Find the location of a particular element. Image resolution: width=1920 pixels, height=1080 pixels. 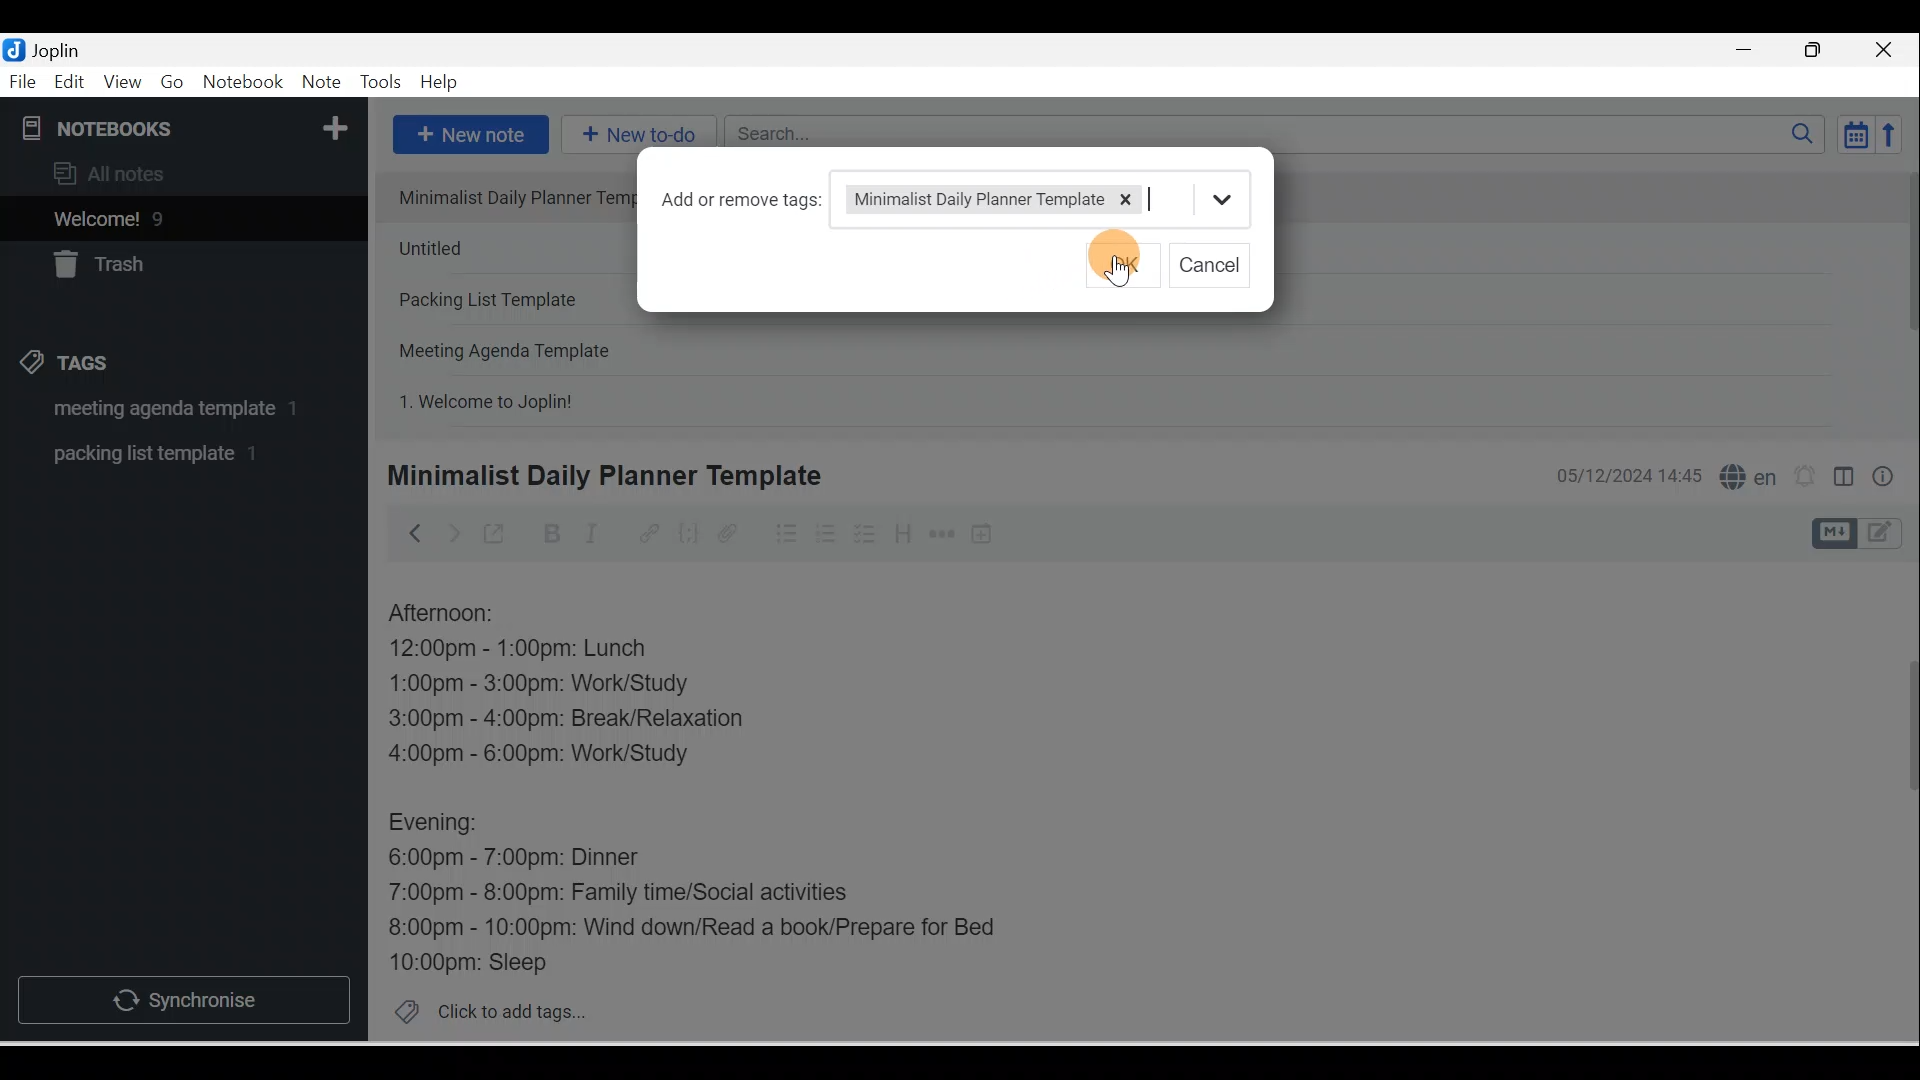

Note 1 is located at coordinates (512, 196).